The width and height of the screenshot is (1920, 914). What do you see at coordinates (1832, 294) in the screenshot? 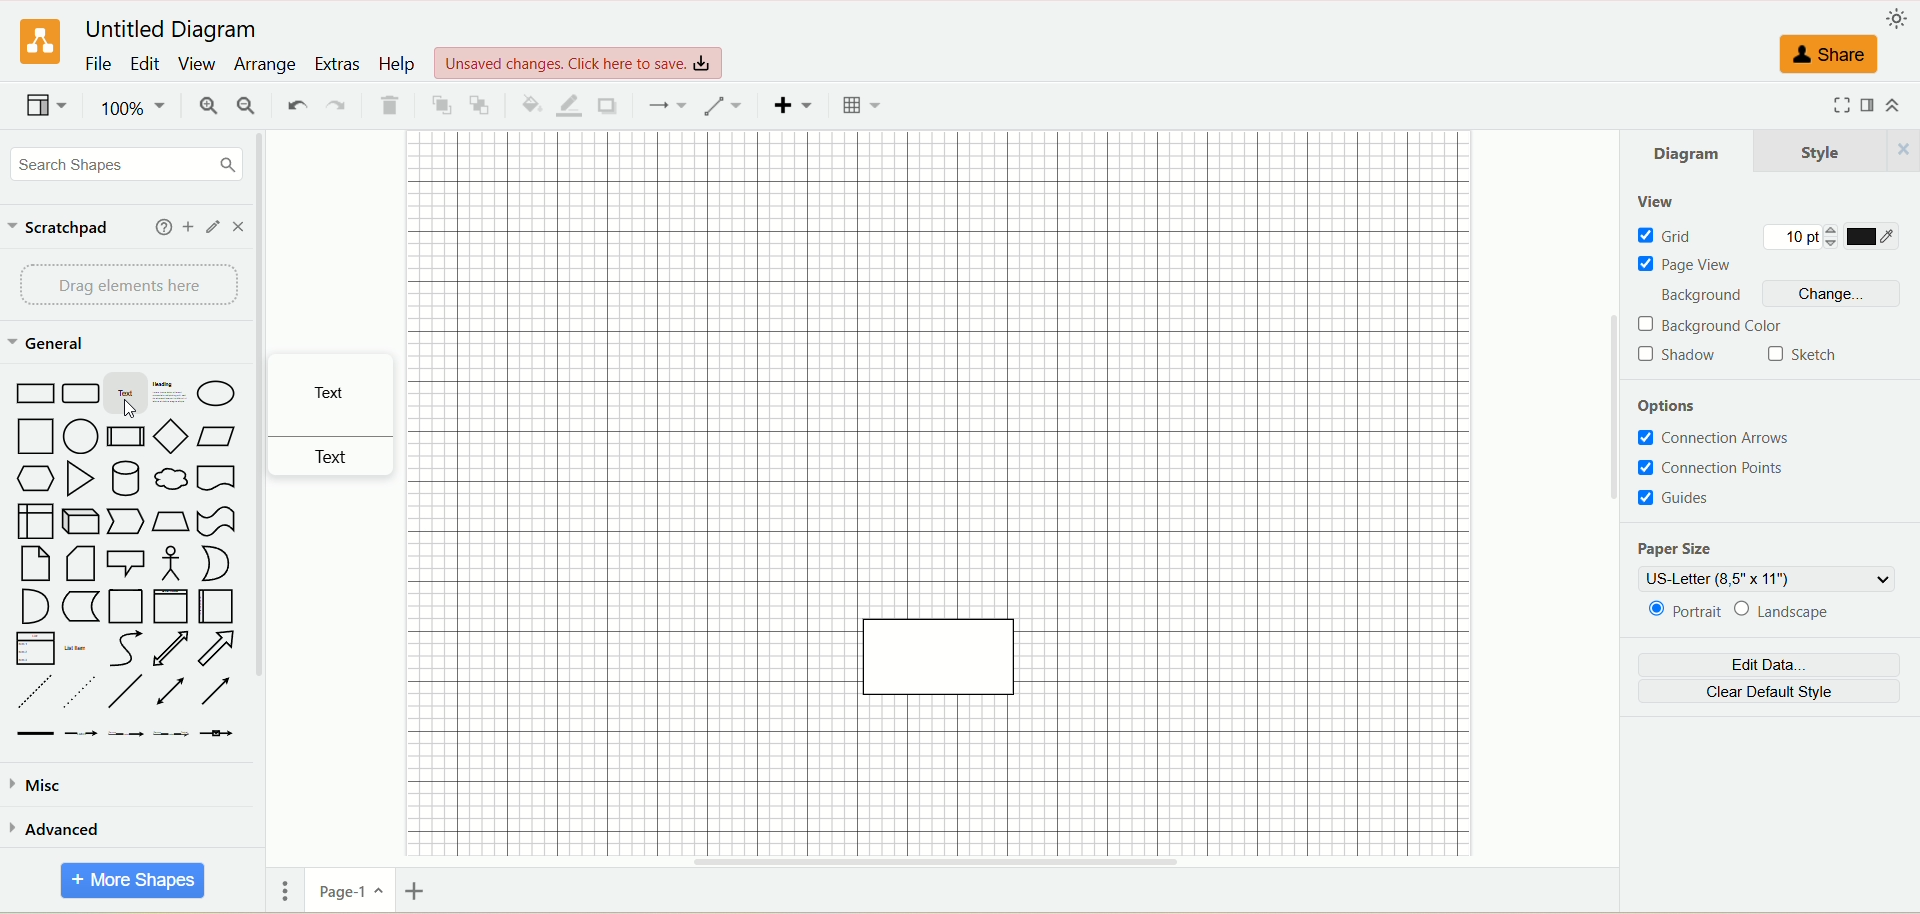
I see `change` at bounding box center [1832, 294].